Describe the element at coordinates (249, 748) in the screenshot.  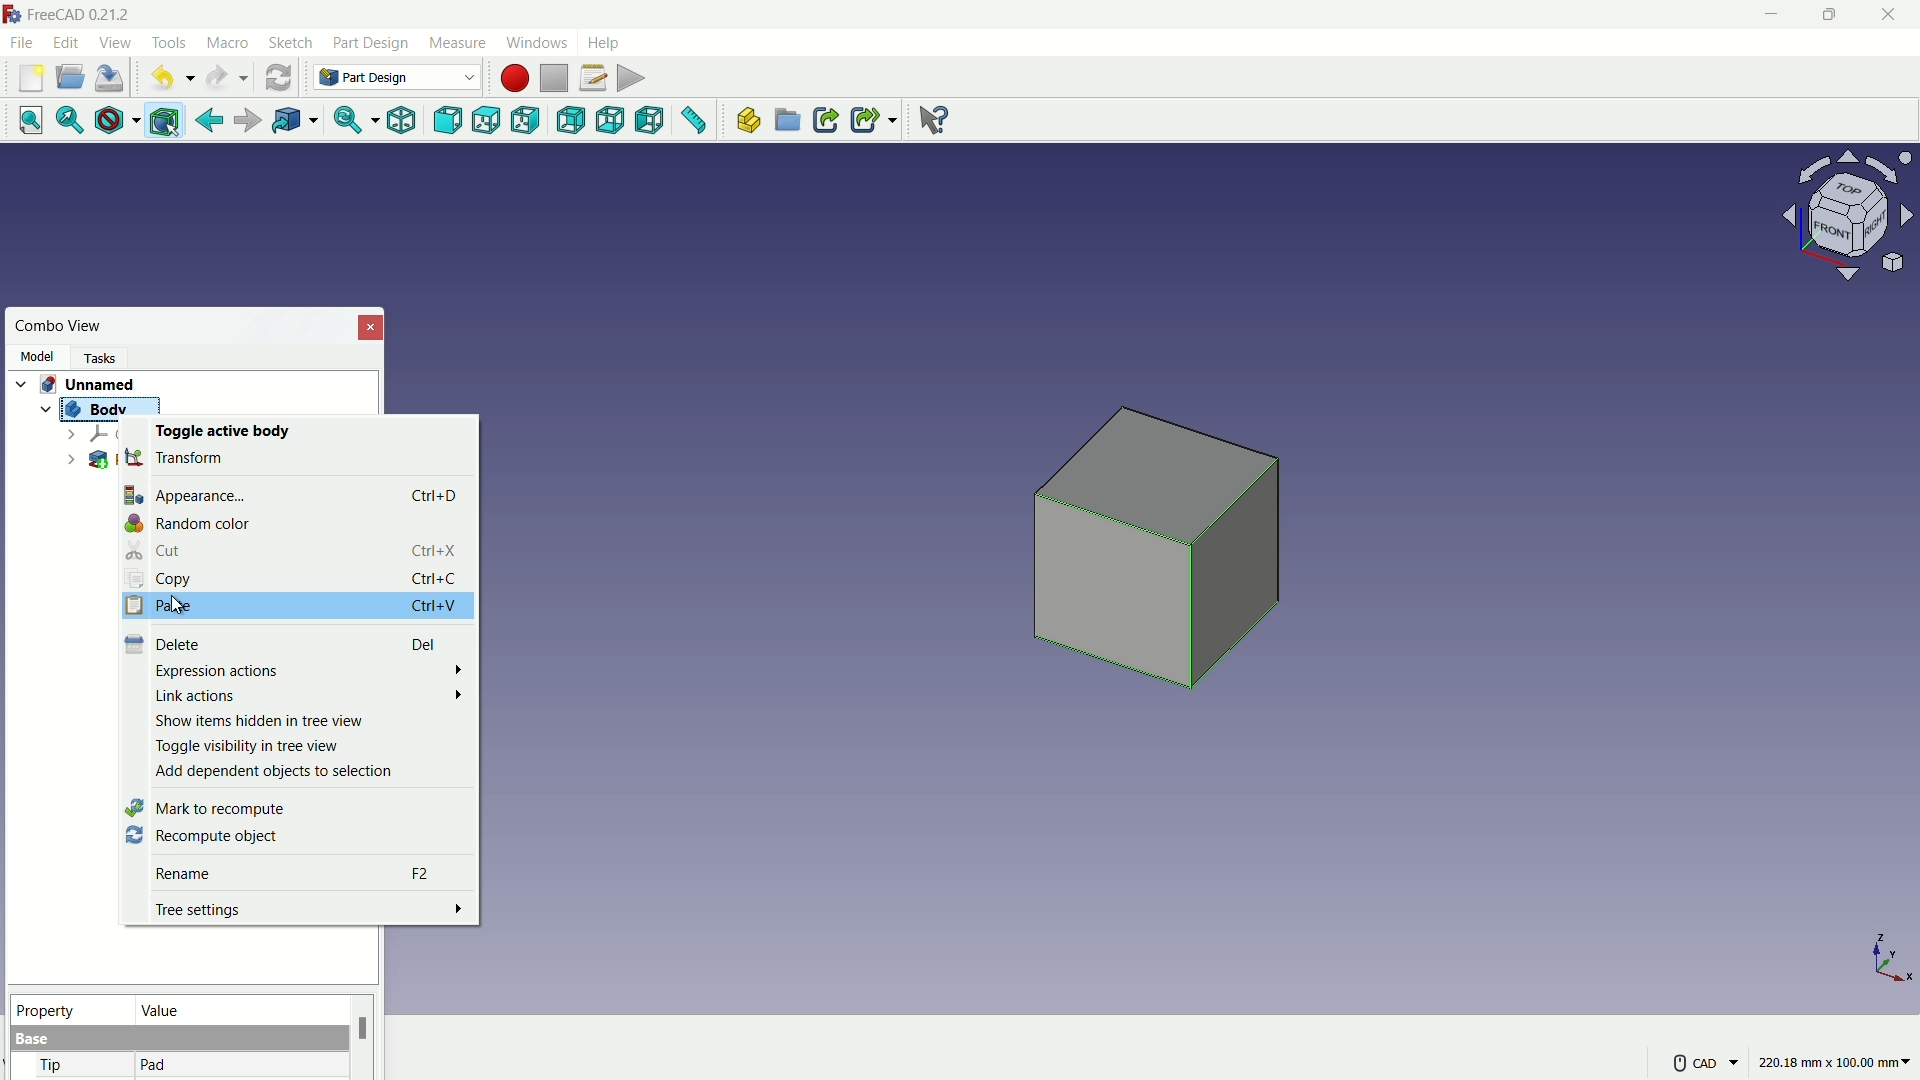
I see `Toggle visibility in tree view` at that location.